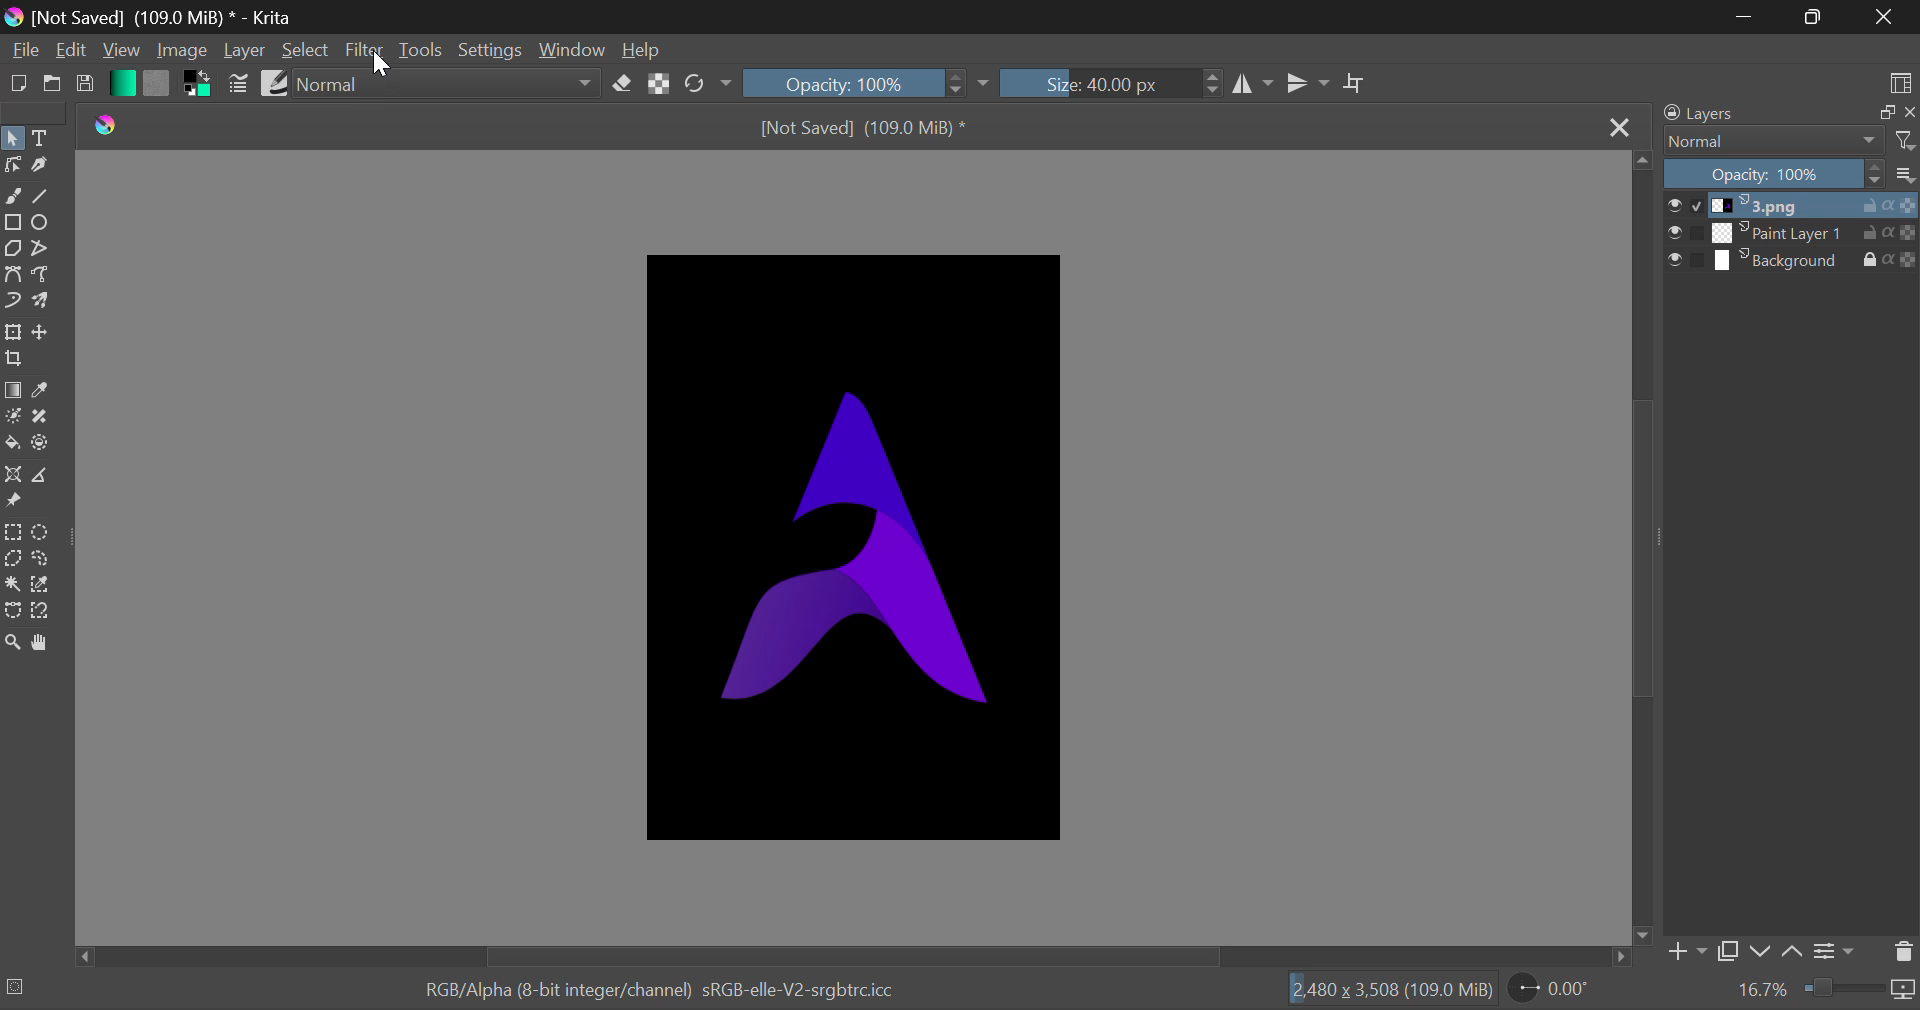 This screenshot has width=1920, height=1010. Describe the element at coordinates (708, 82) in the screenshot. I see `Rotate` at that location.